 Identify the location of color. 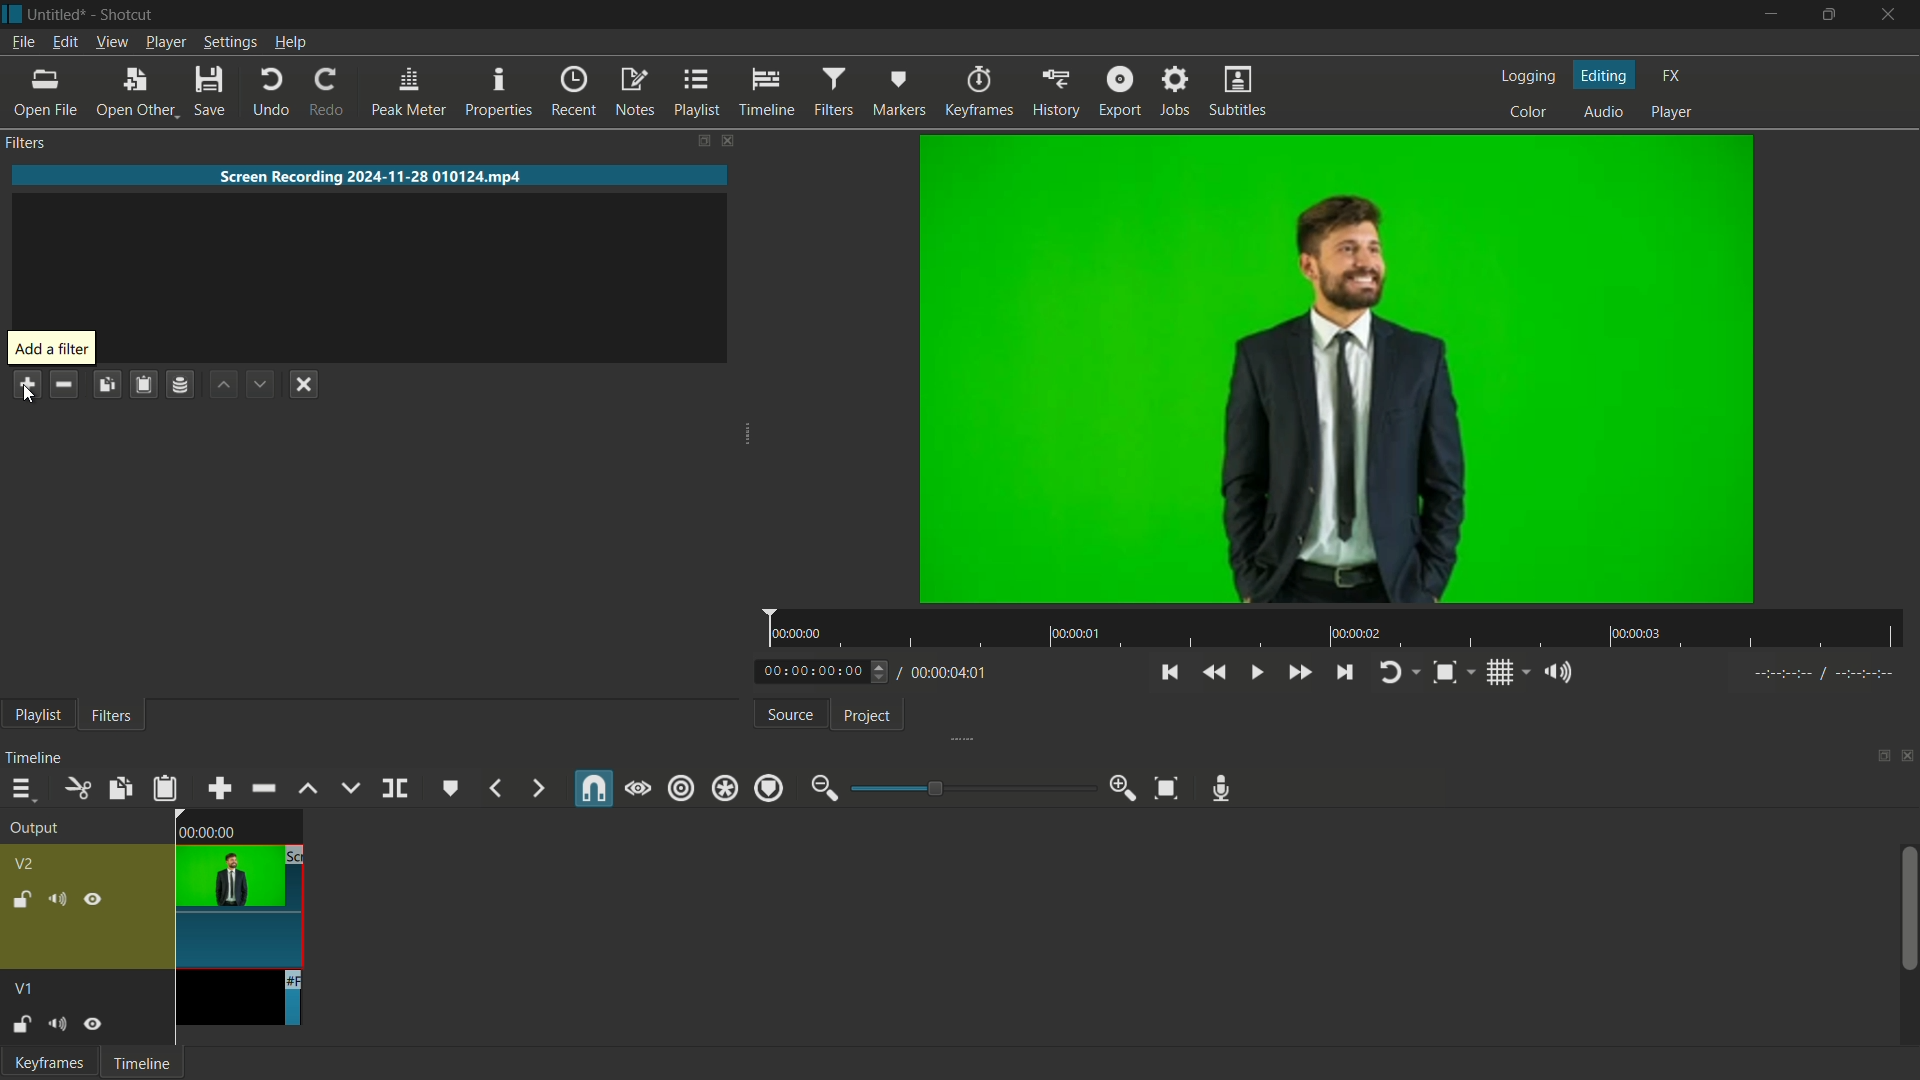
(1527, 113).